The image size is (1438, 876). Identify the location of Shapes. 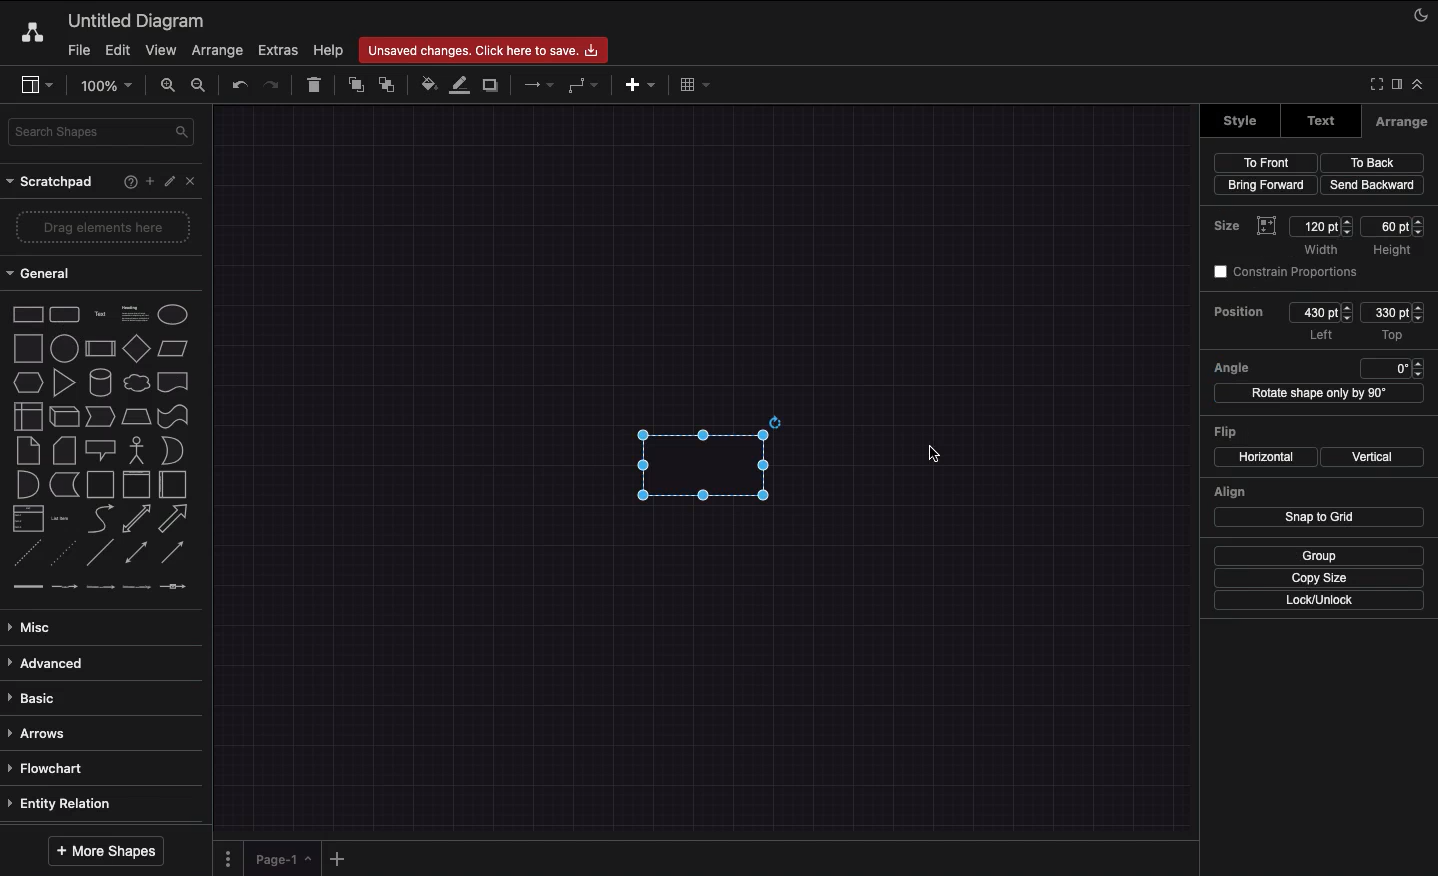
(102, 454).